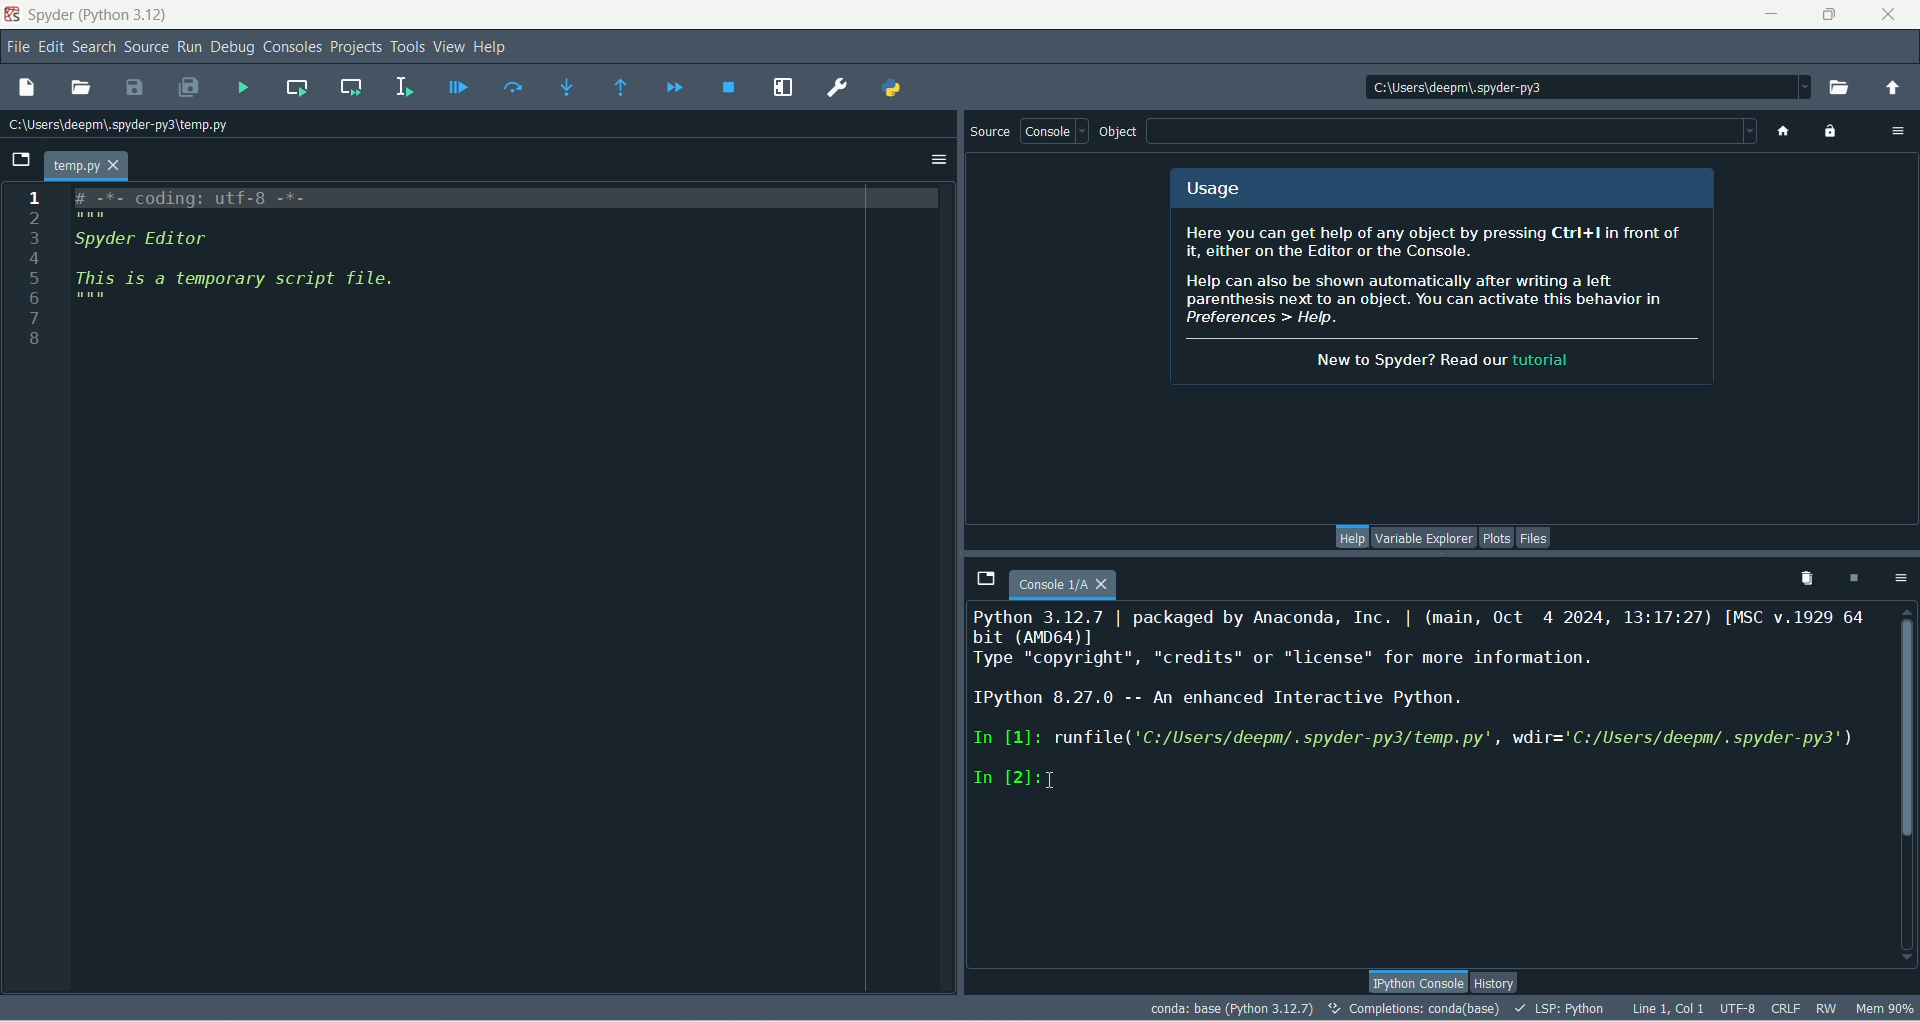  What do you see at coordinates (89, 166) in the screenshot?
I see `temp.py` at bounding box center [89, 166].